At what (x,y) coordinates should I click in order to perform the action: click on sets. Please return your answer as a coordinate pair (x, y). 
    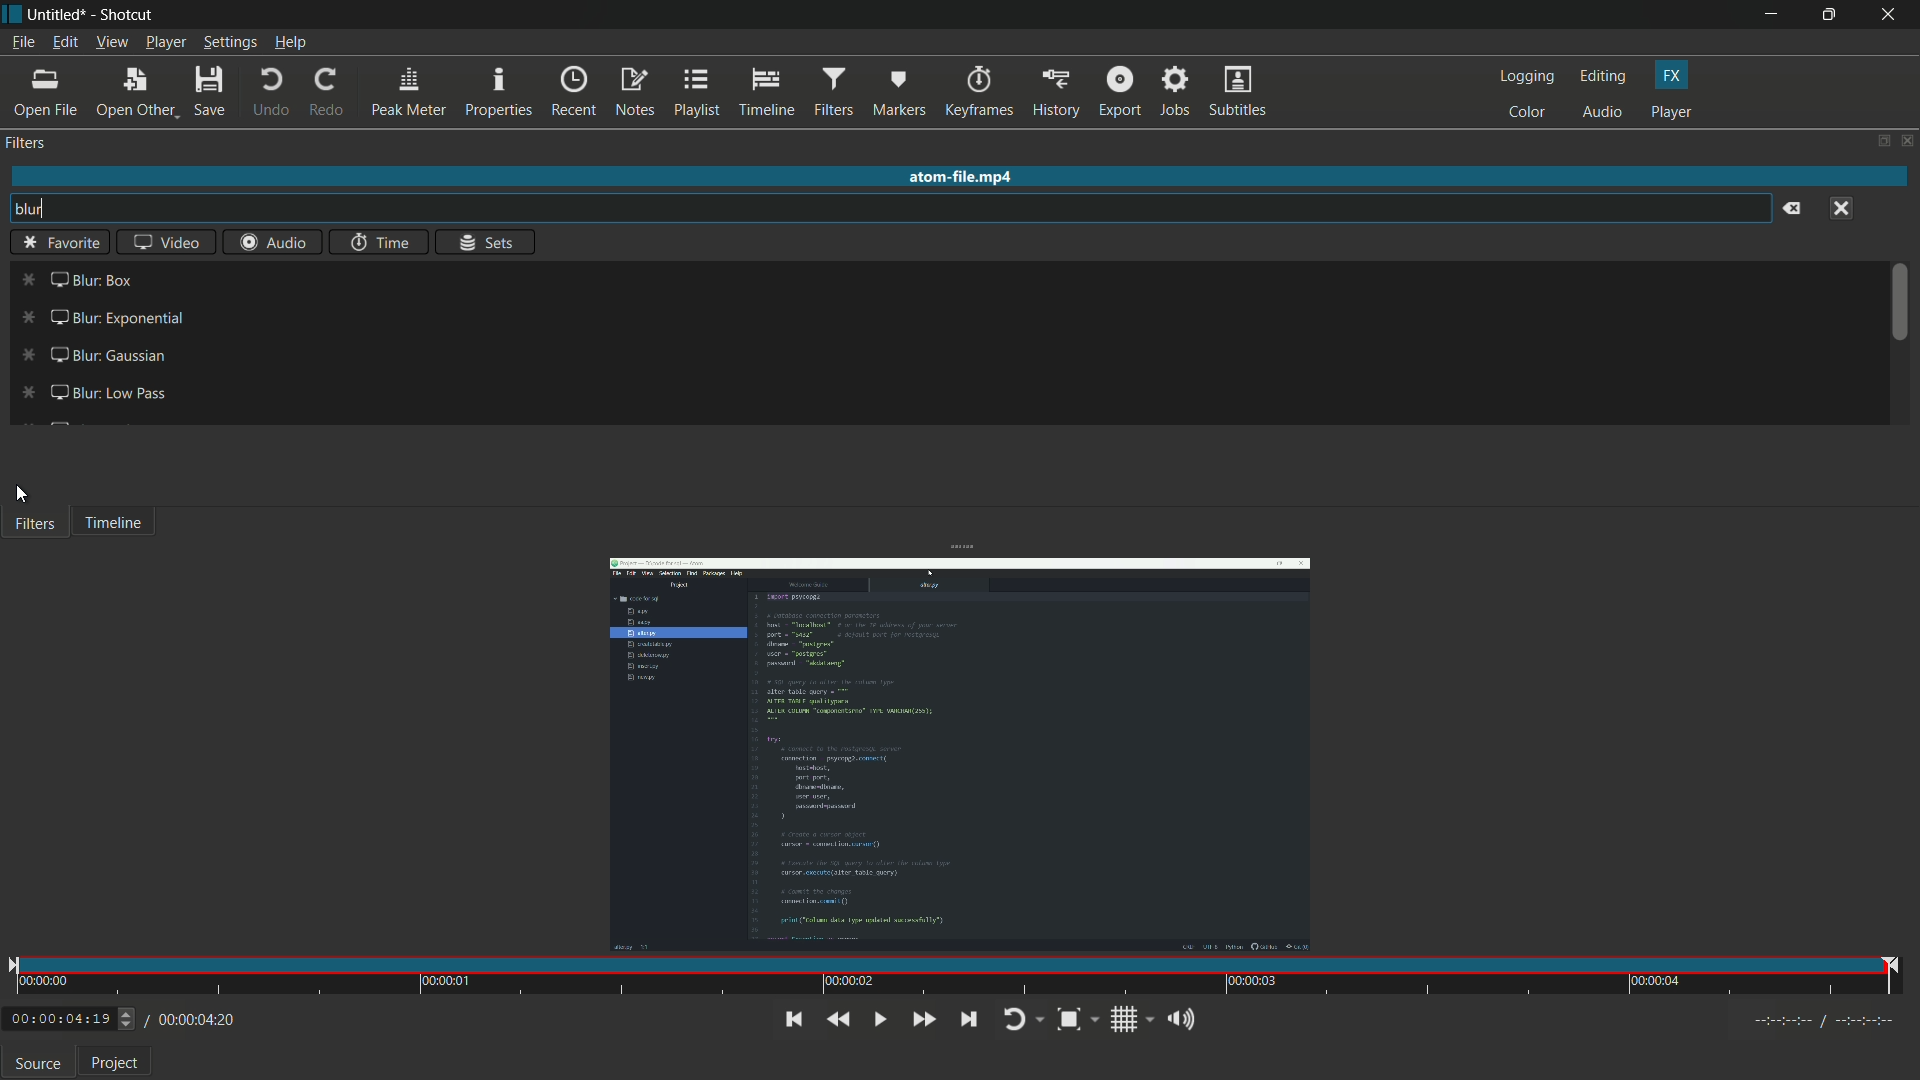
    Looking at the image, I should click on (489, 244).